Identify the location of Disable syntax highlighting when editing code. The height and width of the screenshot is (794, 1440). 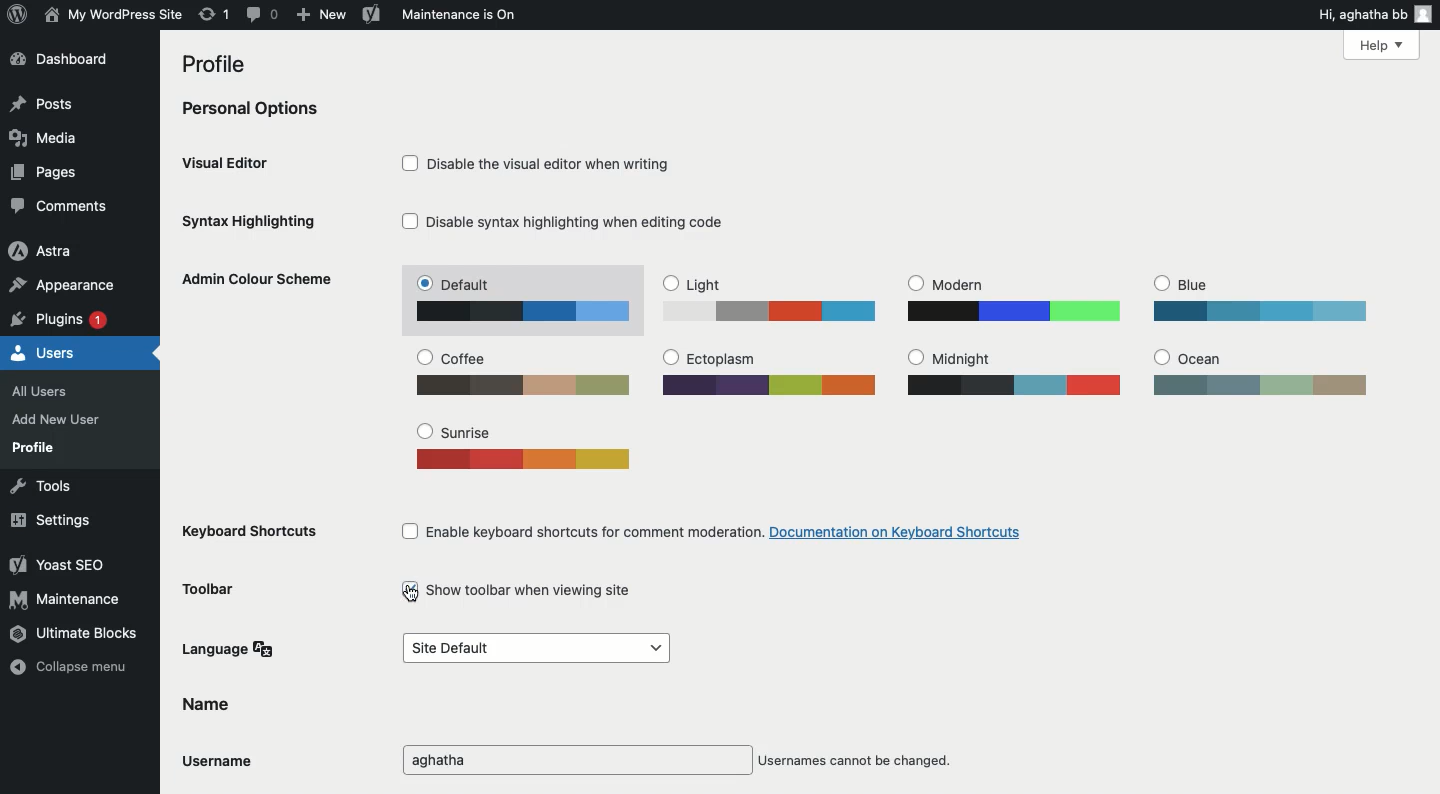
(569, 225).